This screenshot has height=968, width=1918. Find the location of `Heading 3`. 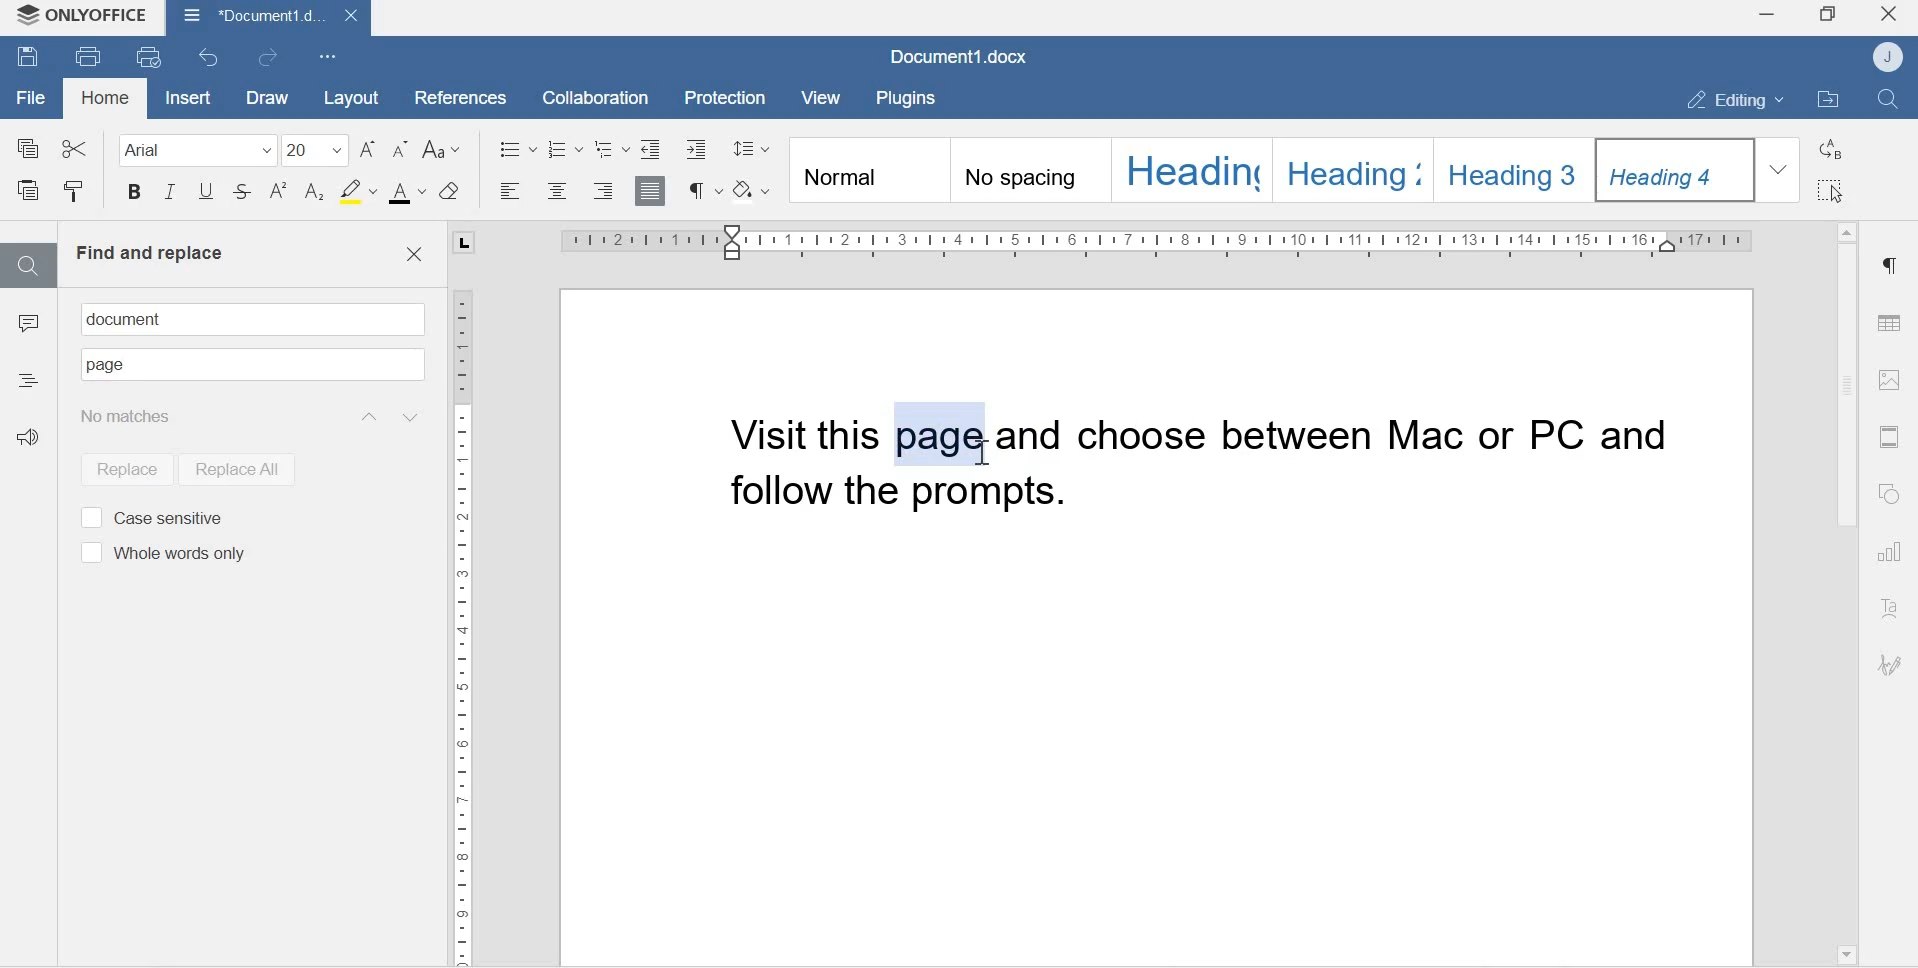

Heading 3 is located at coordinates (1517, 167).